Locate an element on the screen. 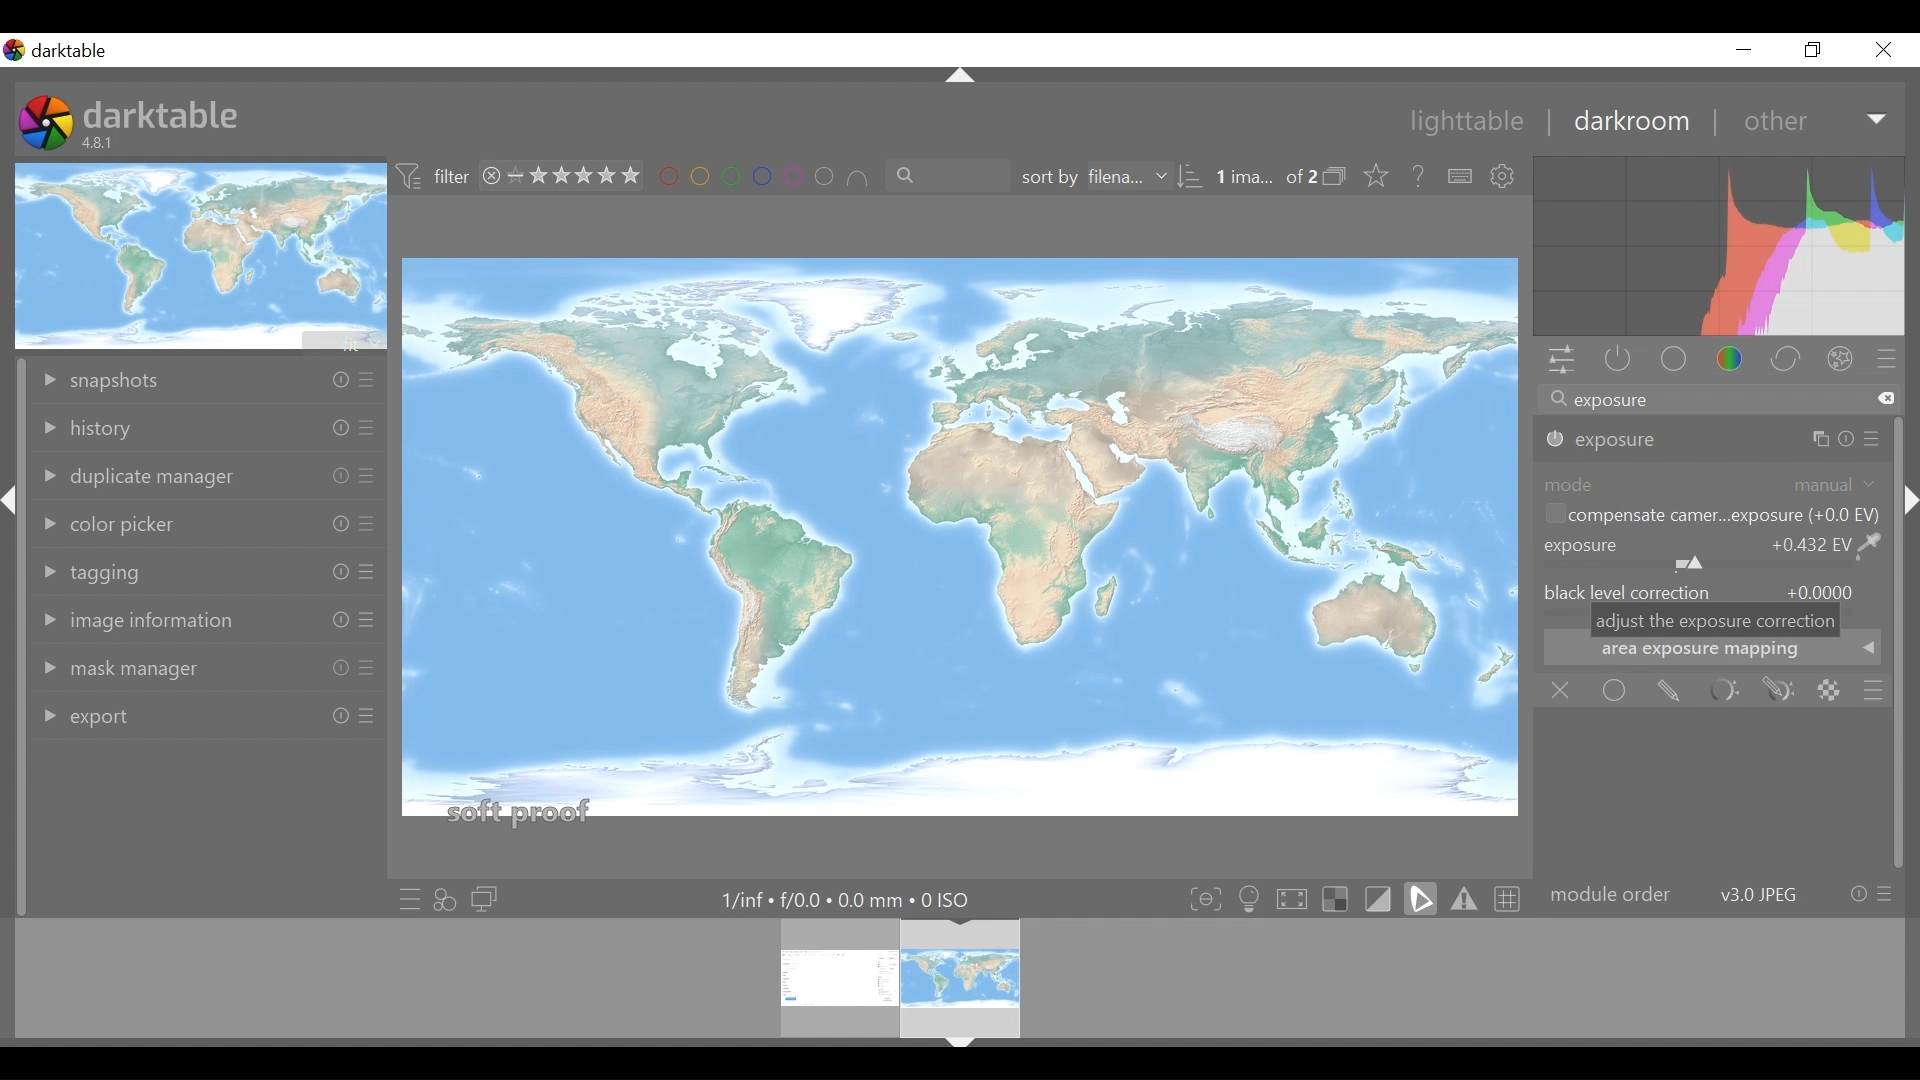 Image resolution: width=1920 pixels, height=1080 pixels. parametric mask is located at coordinates (1723, 691).